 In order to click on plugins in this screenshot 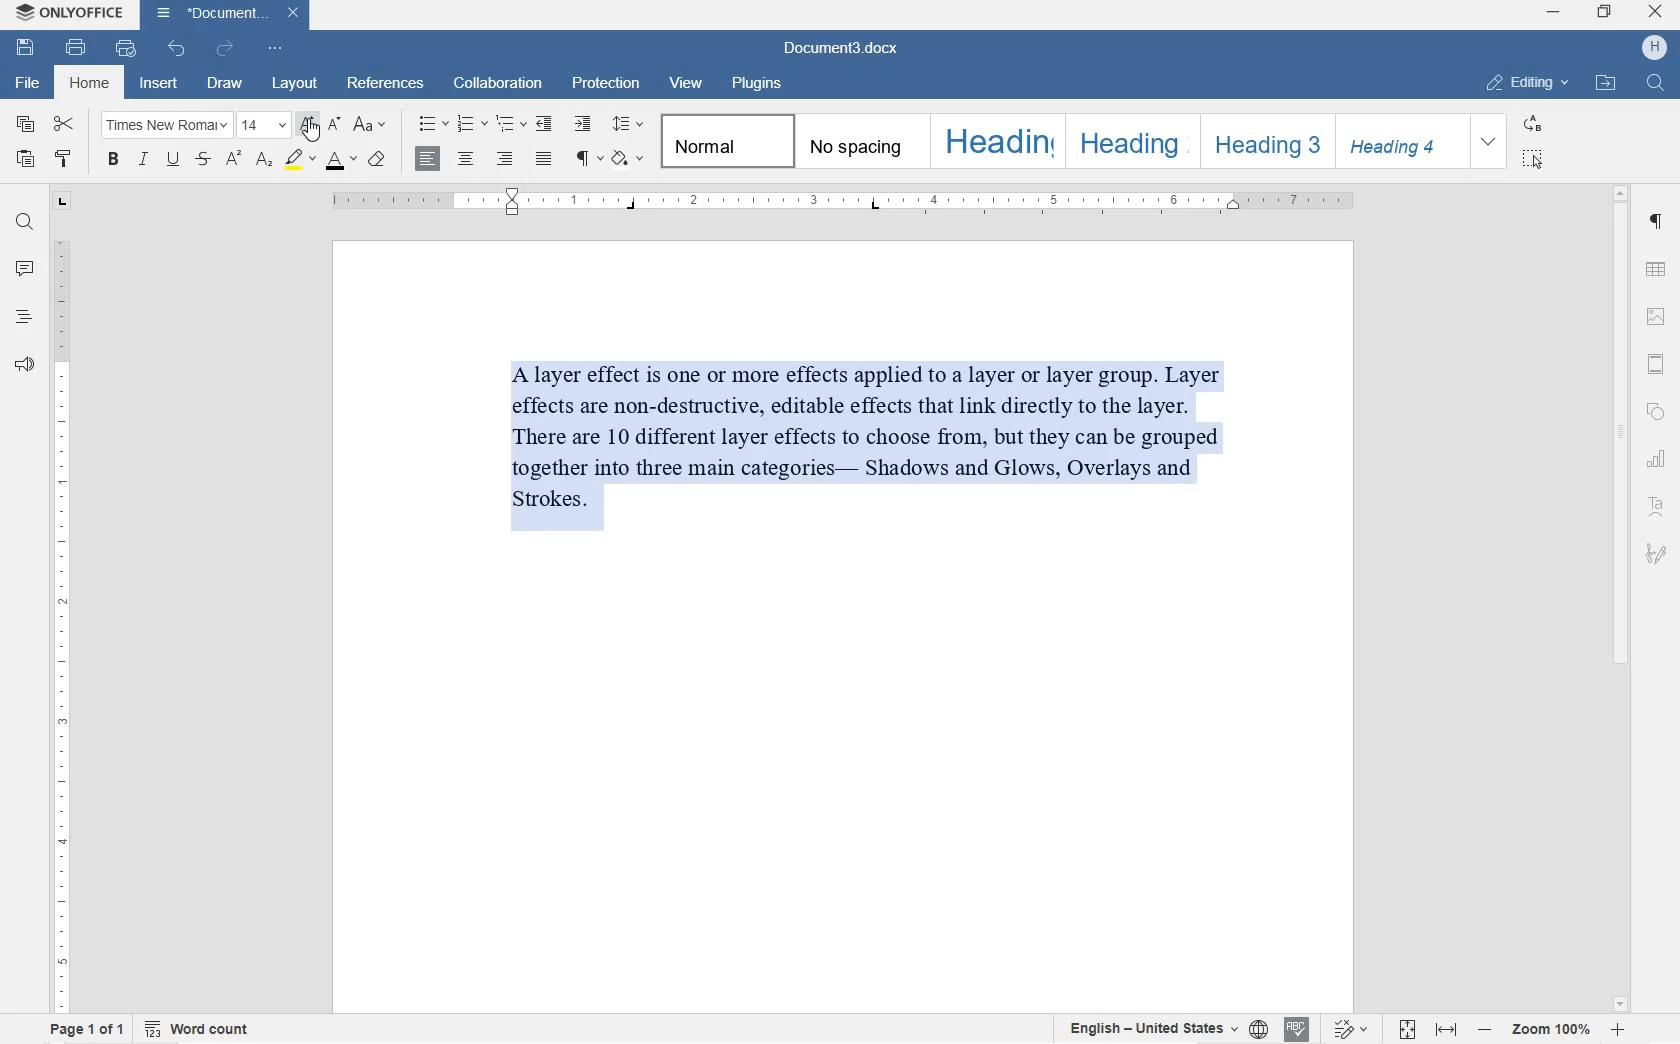, I will do `click(756, 84)`.